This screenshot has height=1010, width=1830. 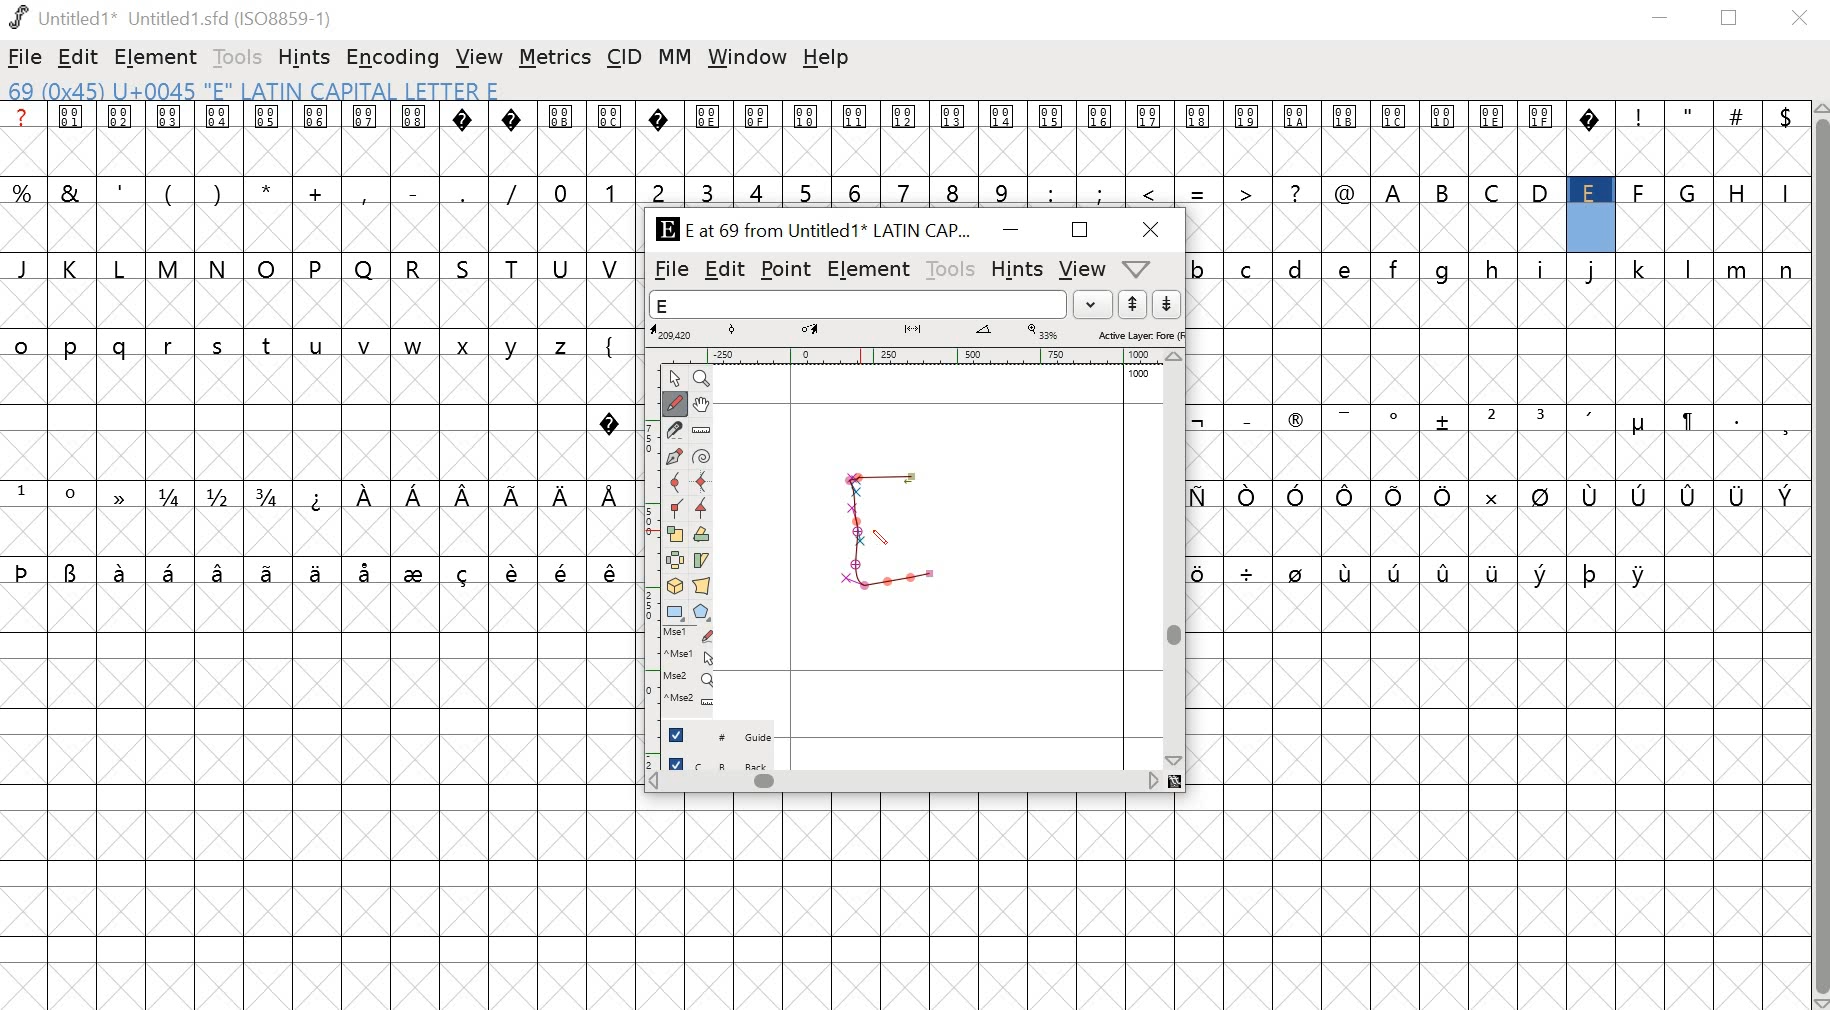 I want to click on ruler, so click(x=909, y=355).